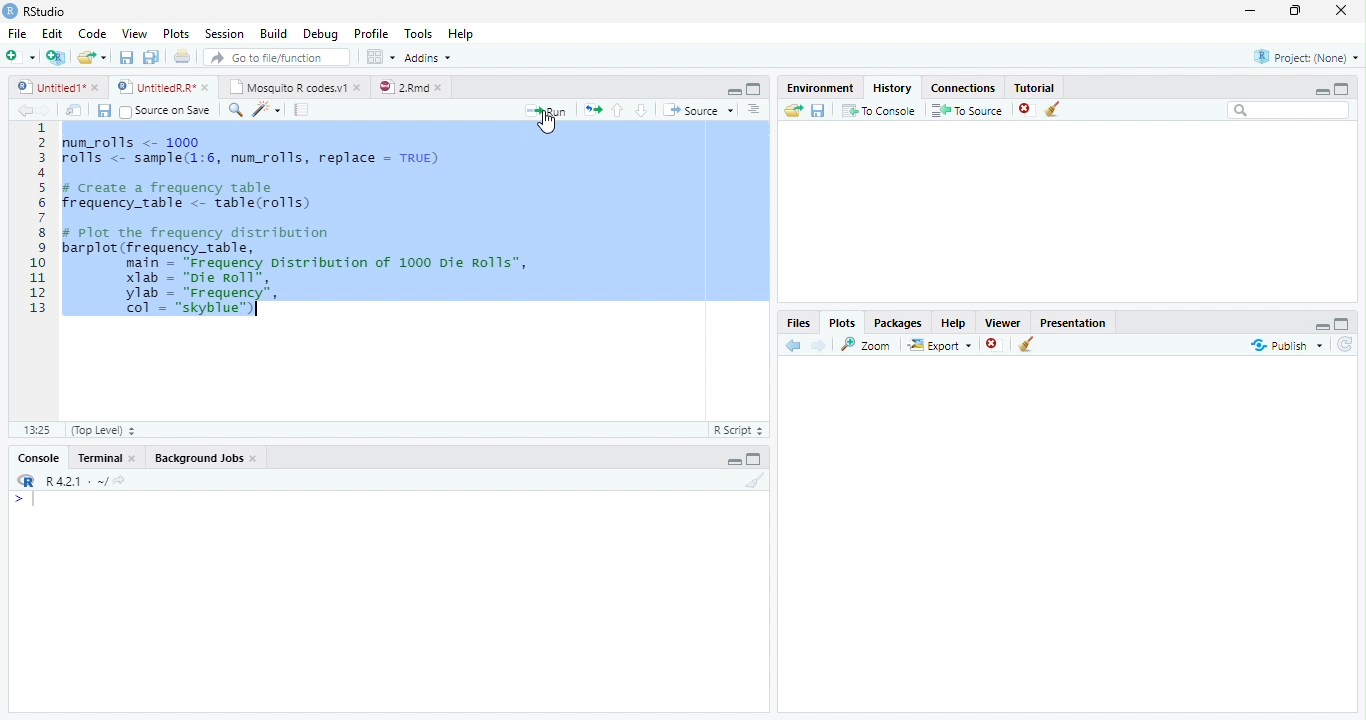  Describe the element at coordinates (463, 33) in the screenshot. I see `Help` at that location.